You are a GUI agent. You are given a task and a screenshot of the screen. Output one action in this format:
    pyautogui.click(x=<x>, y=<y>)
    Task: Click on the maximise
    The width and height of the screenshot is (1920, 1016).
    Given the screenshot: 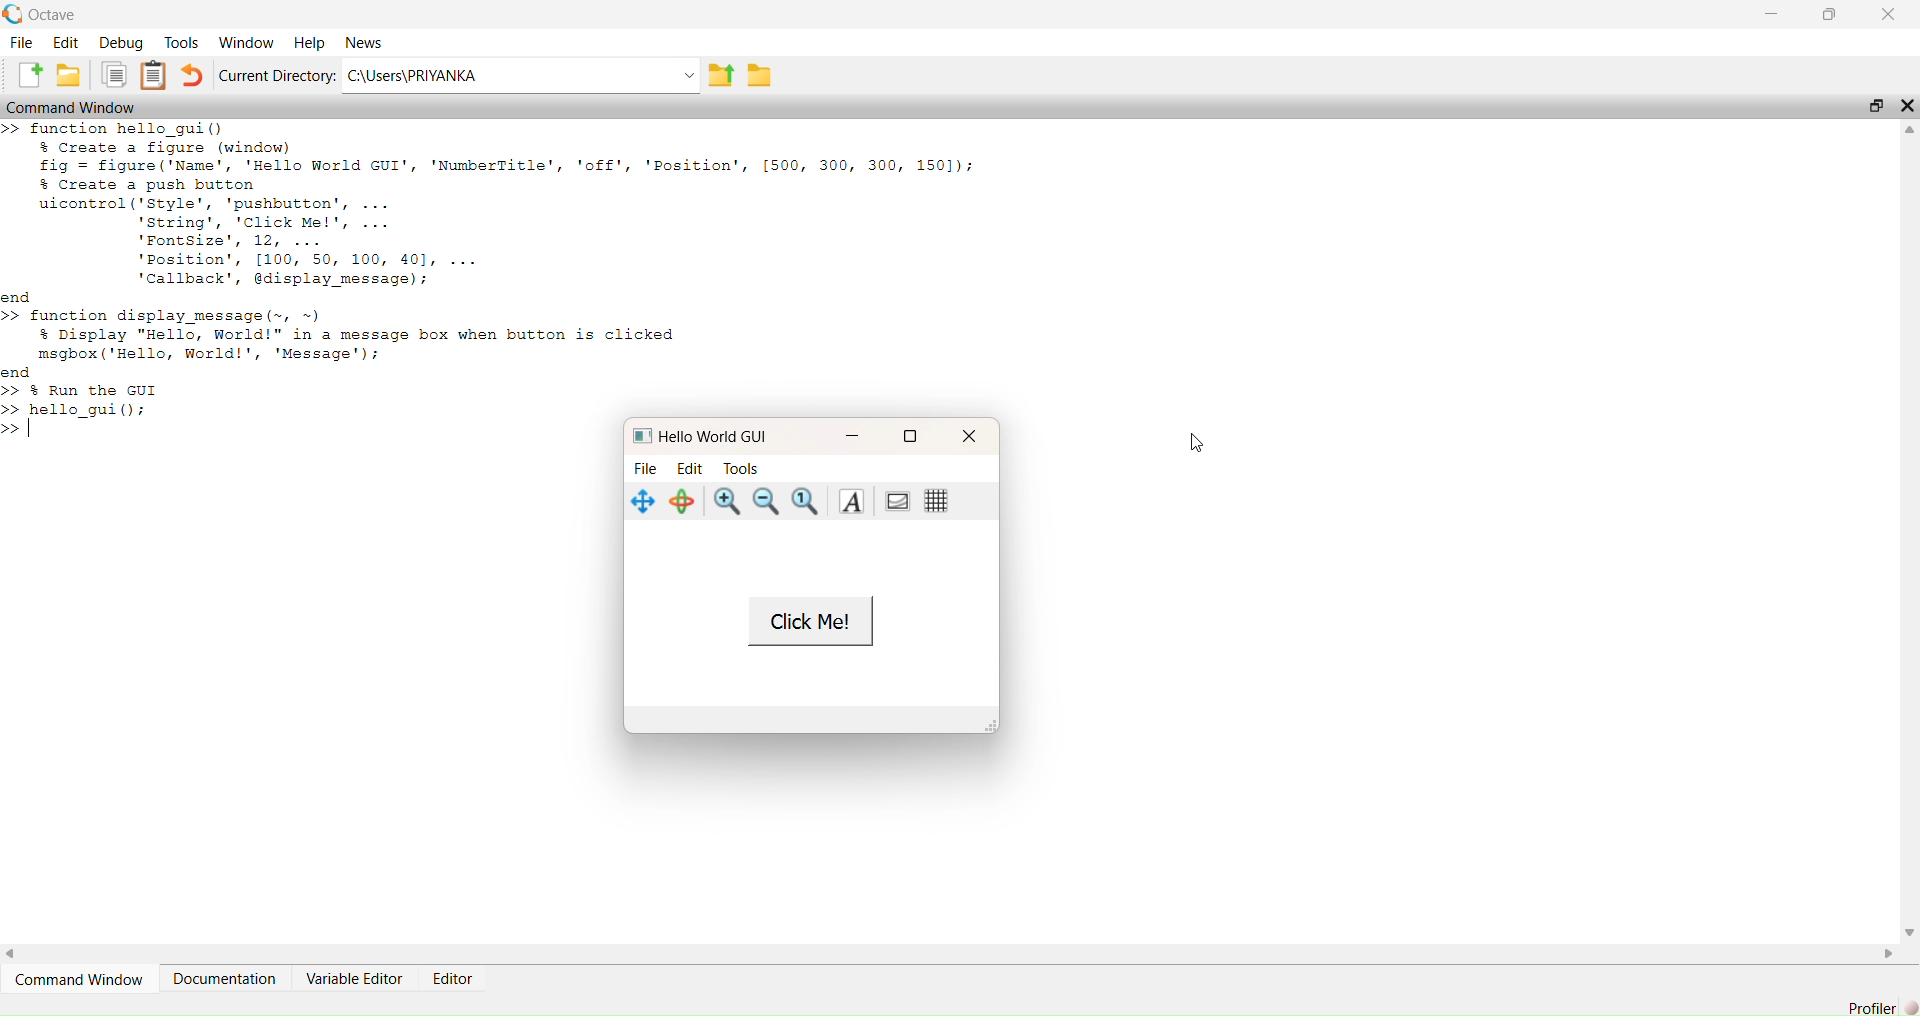 What is the action you would take?
    pyautogui.click(x=1870, y=102)
    